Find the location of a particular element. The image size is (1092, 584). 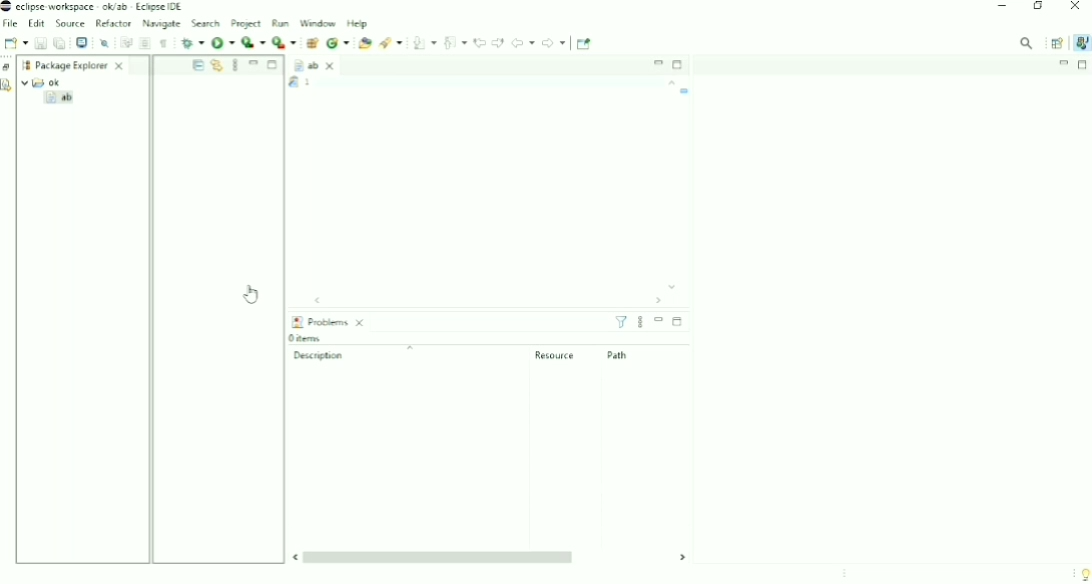

Minimize is located at coordinates (1002, 6).